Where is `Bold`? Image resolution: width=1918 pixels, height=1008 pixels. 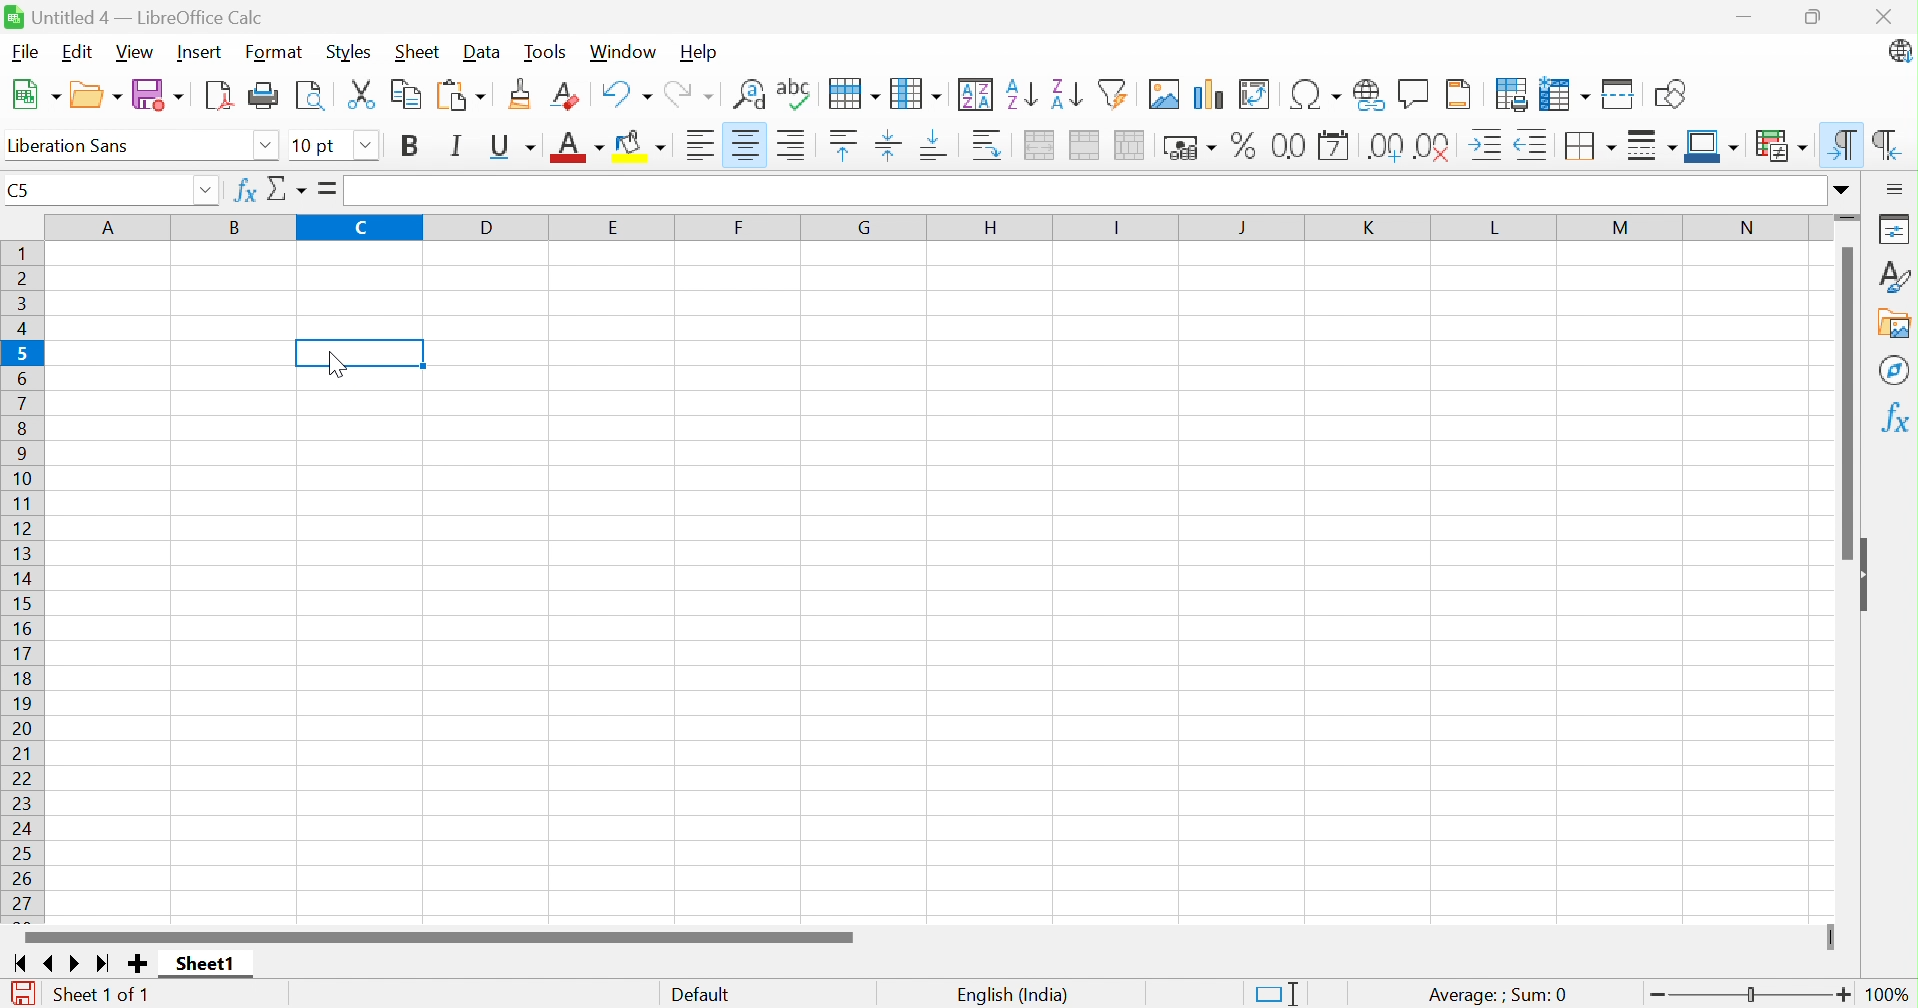
Bold is located at coordinates (411, 146).